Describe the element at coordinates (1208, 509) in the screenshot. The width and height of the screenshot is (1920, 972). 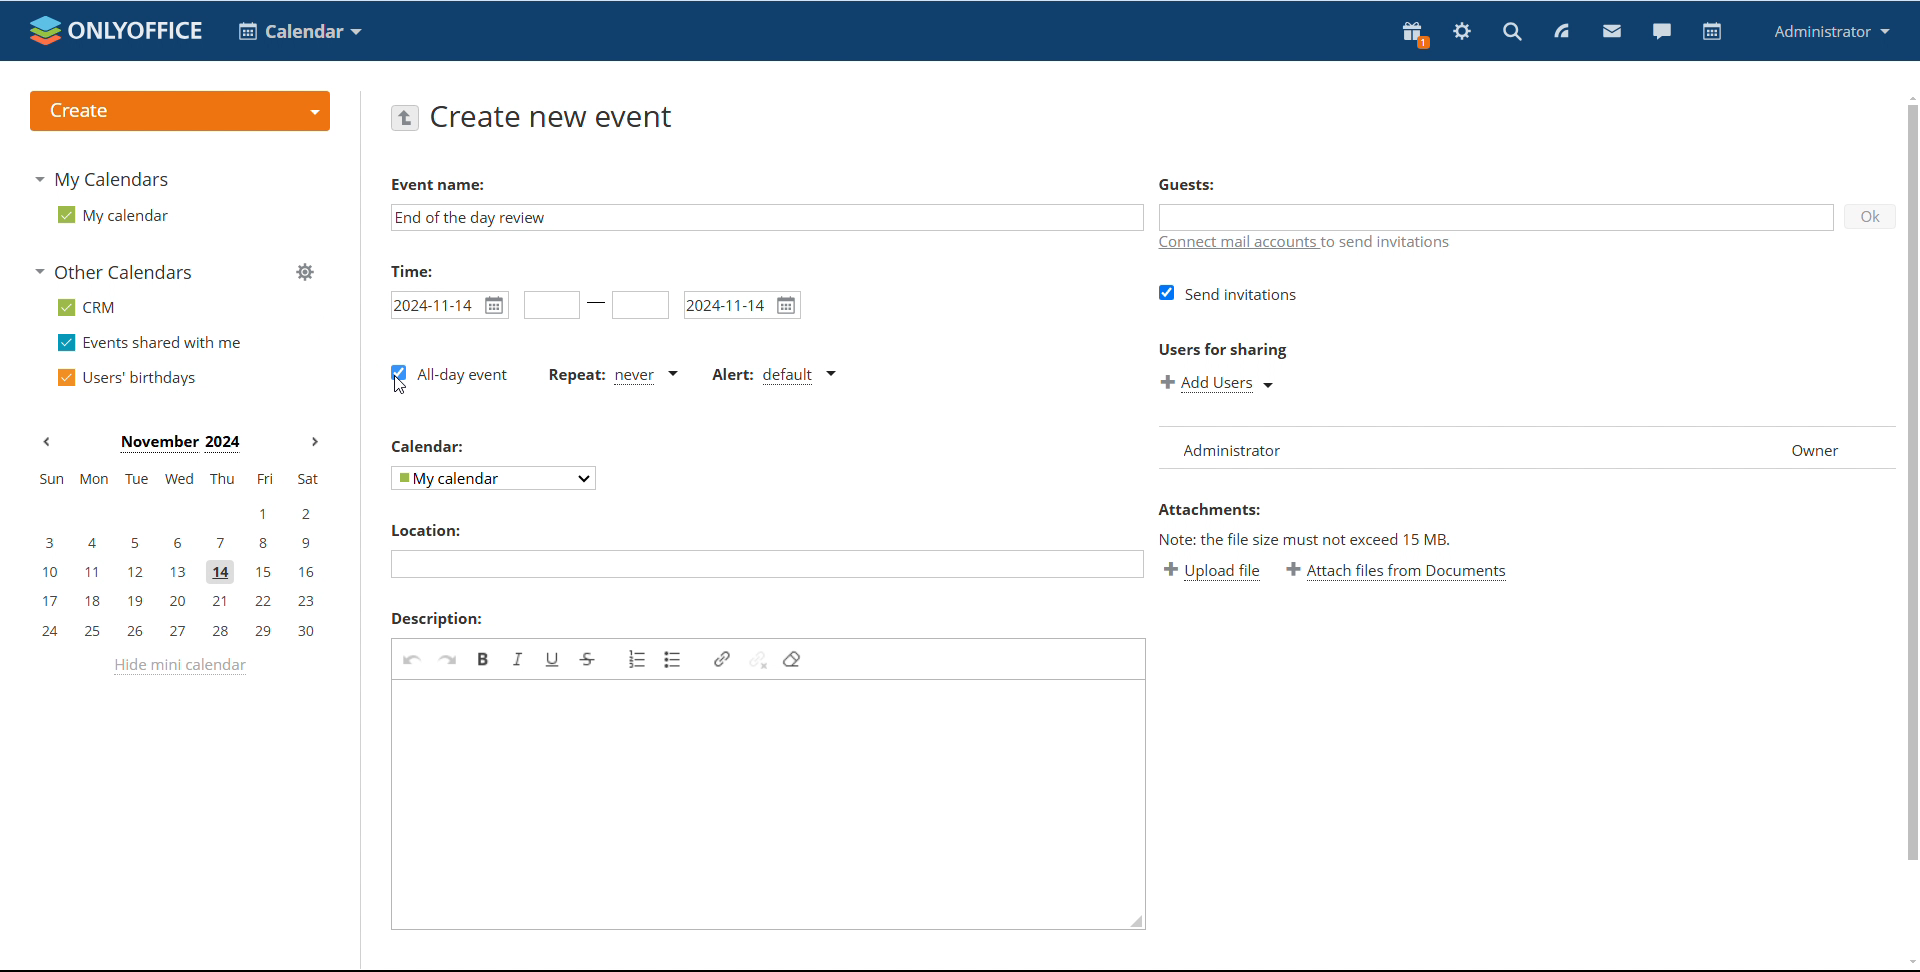
I see `Attachments` at that location.